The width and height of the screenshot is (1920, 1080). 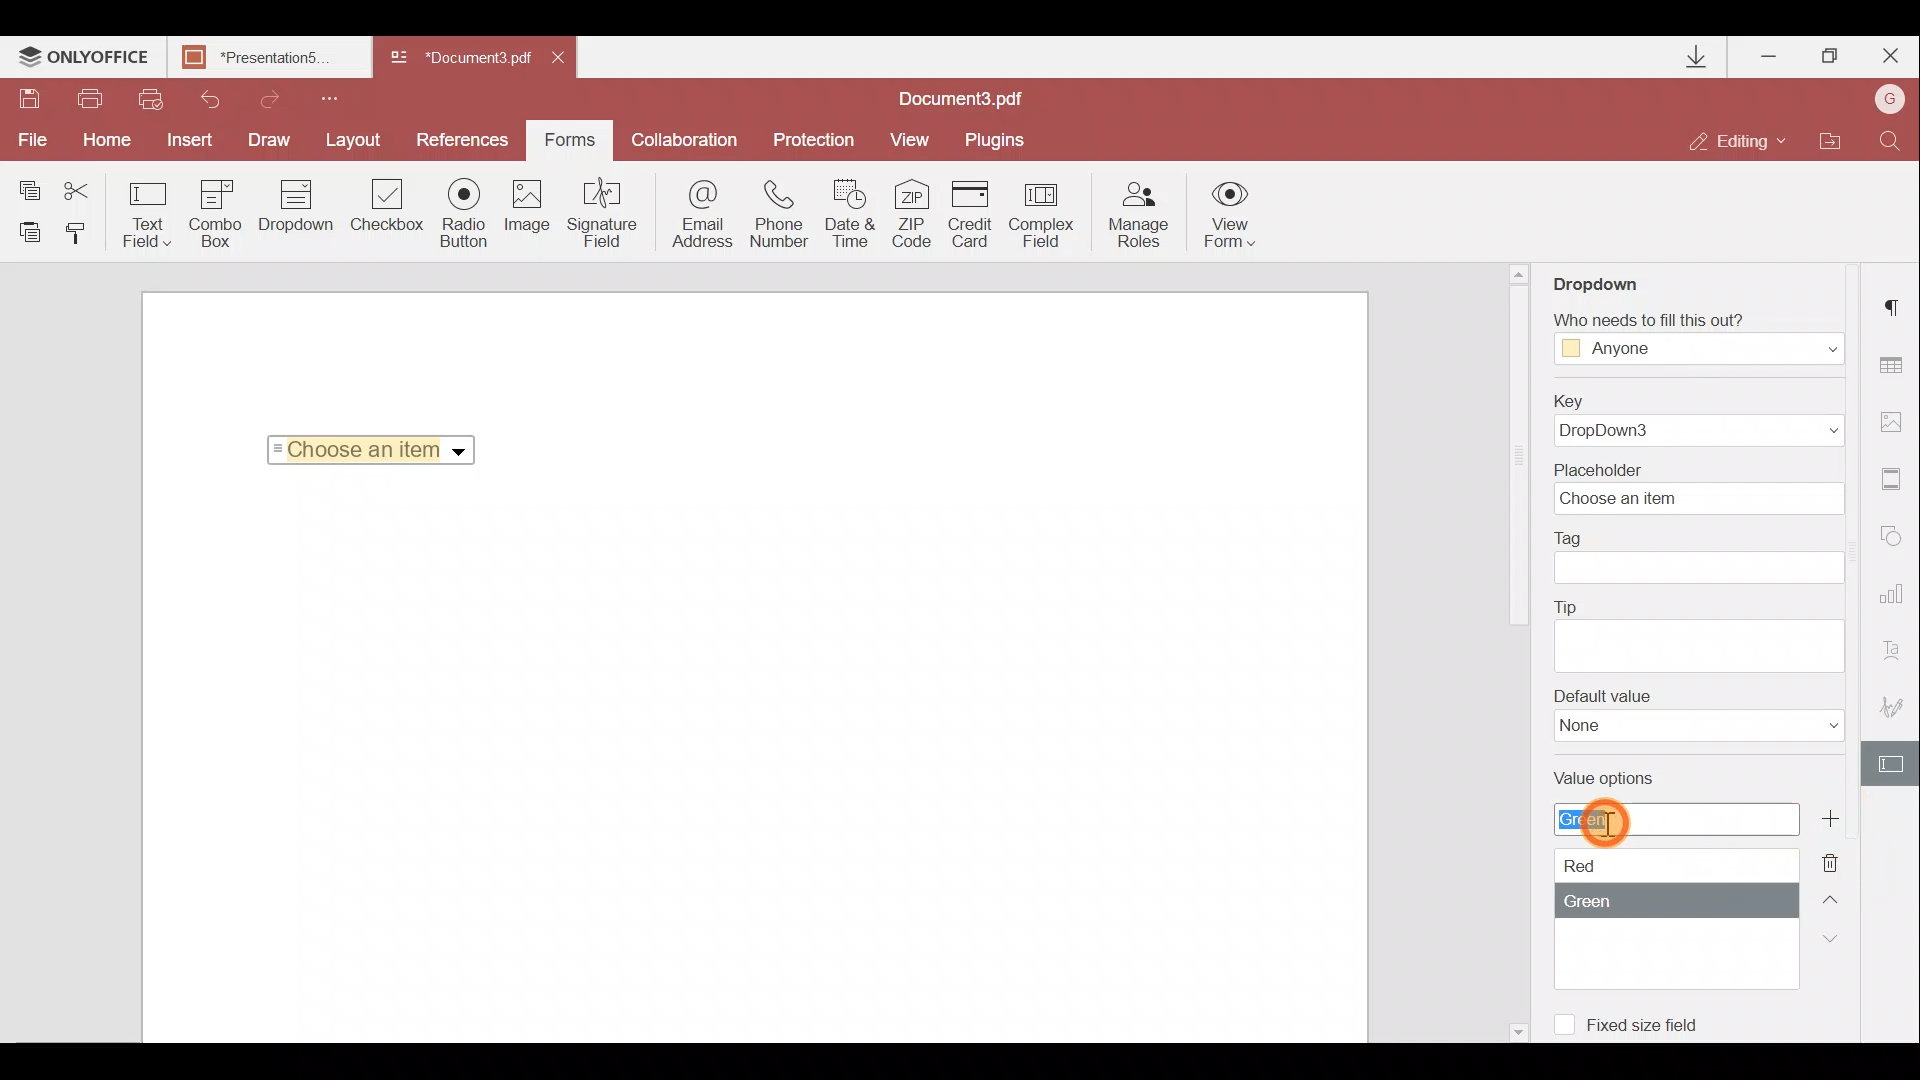 I want to click on Document name, so click(x=971, y=98).